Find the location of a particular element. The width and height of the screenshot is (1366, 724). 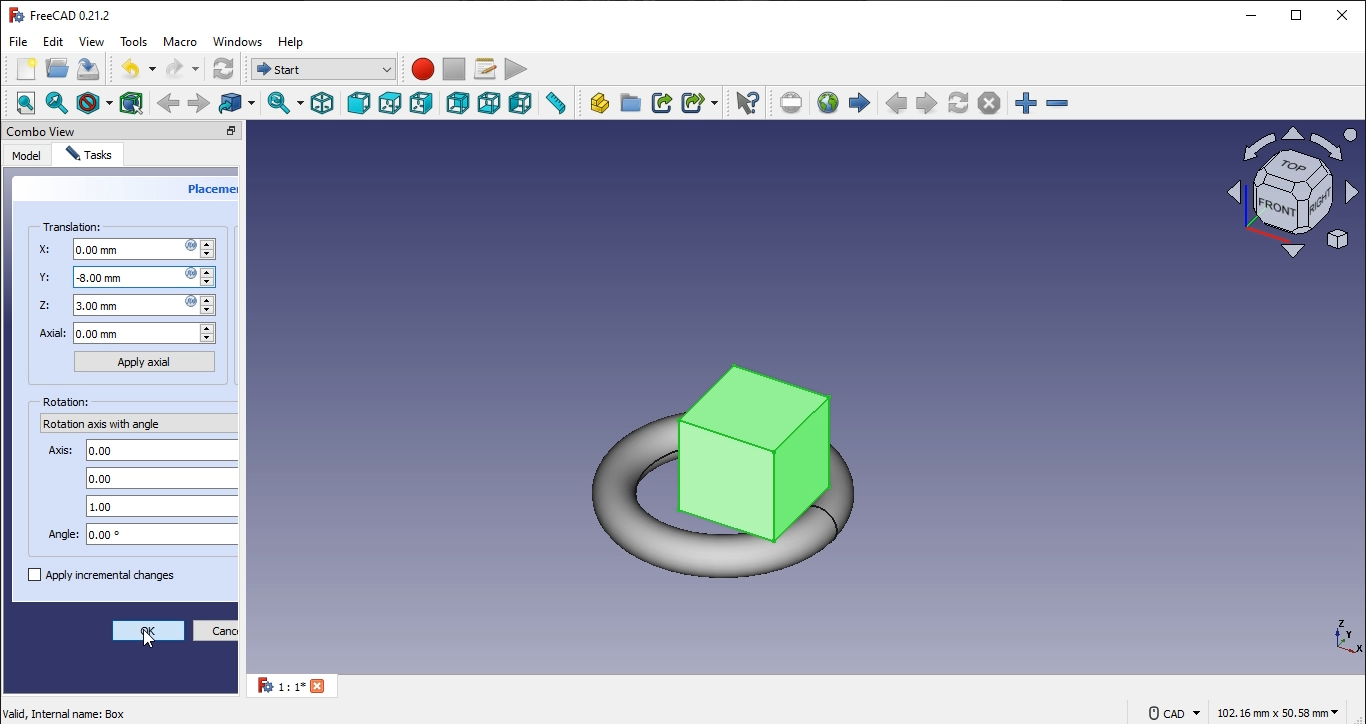

torus and box image is located at coordinates (744, 447).